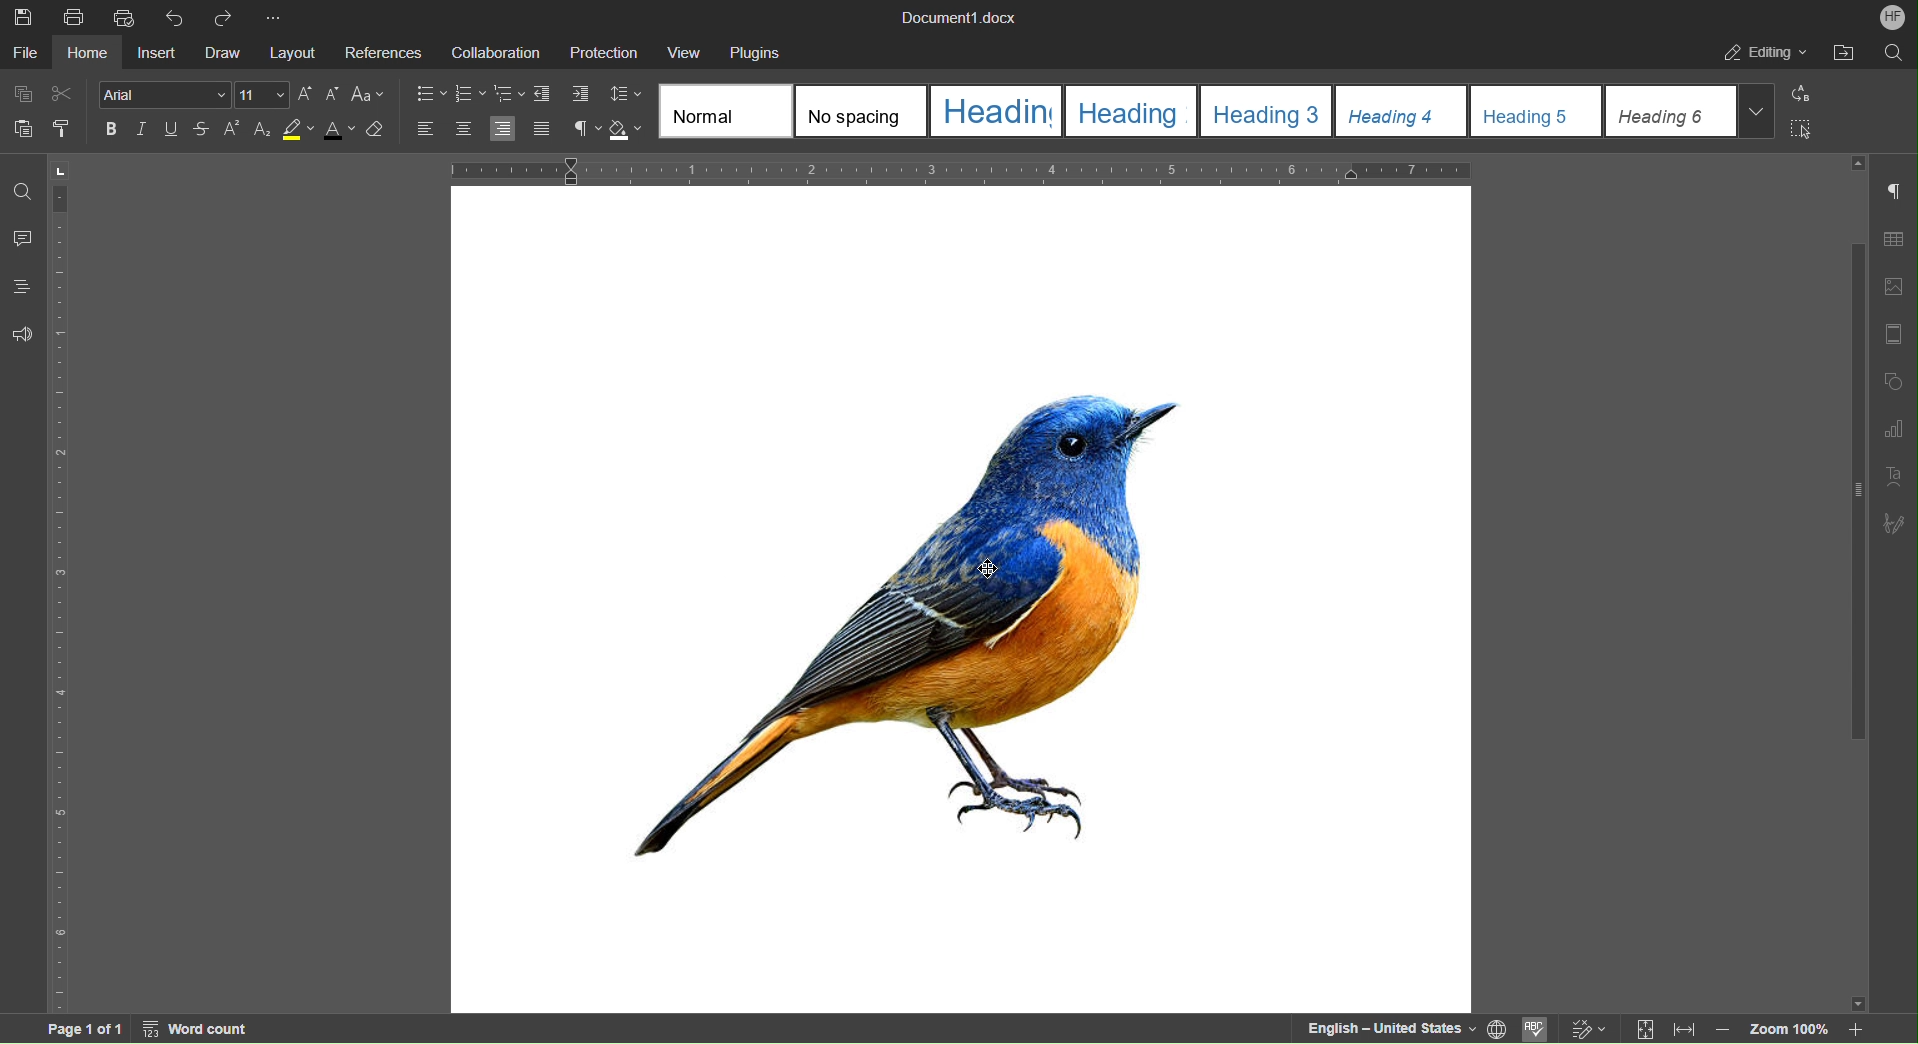 Image resolution: width=1918 pixels, height=1044 pixels. Describe the element at coordinates (1888, 17) in the screenshot. I see `Account` at that location.